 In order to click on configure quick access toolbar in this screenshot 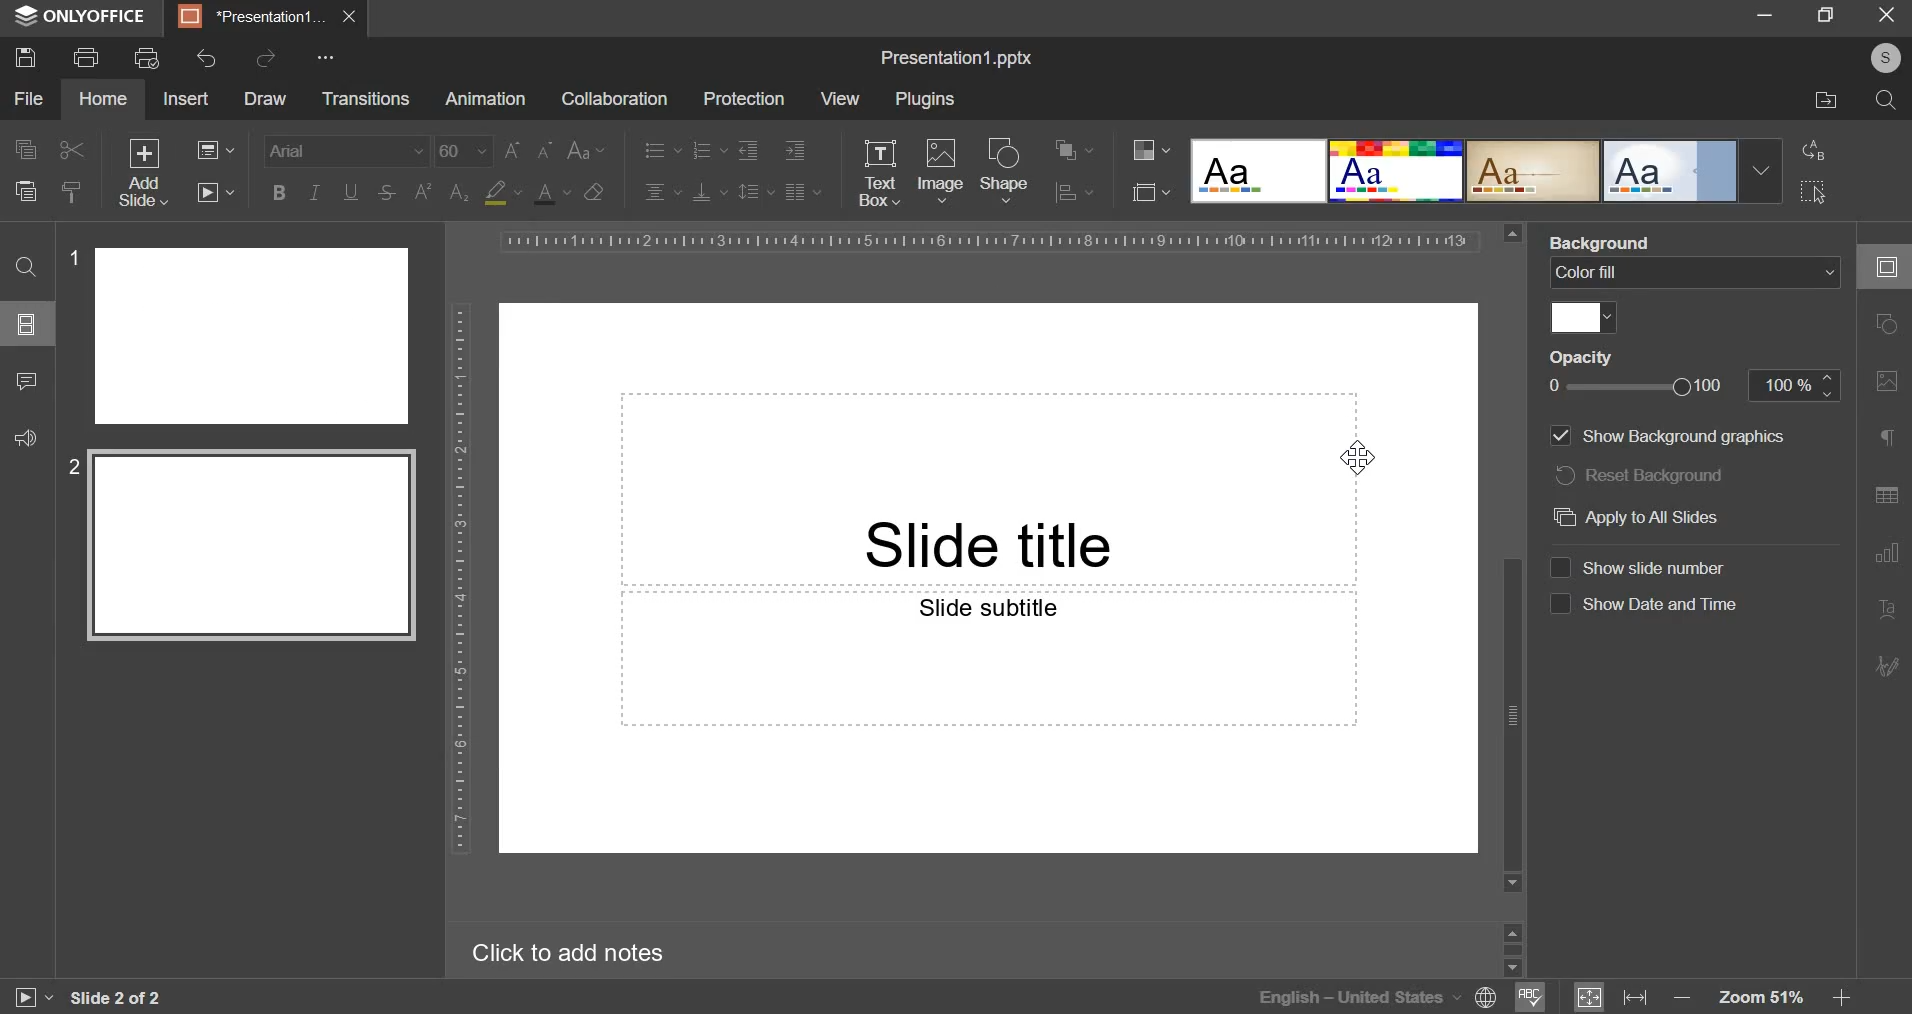, I will do `click(329, 57)`.